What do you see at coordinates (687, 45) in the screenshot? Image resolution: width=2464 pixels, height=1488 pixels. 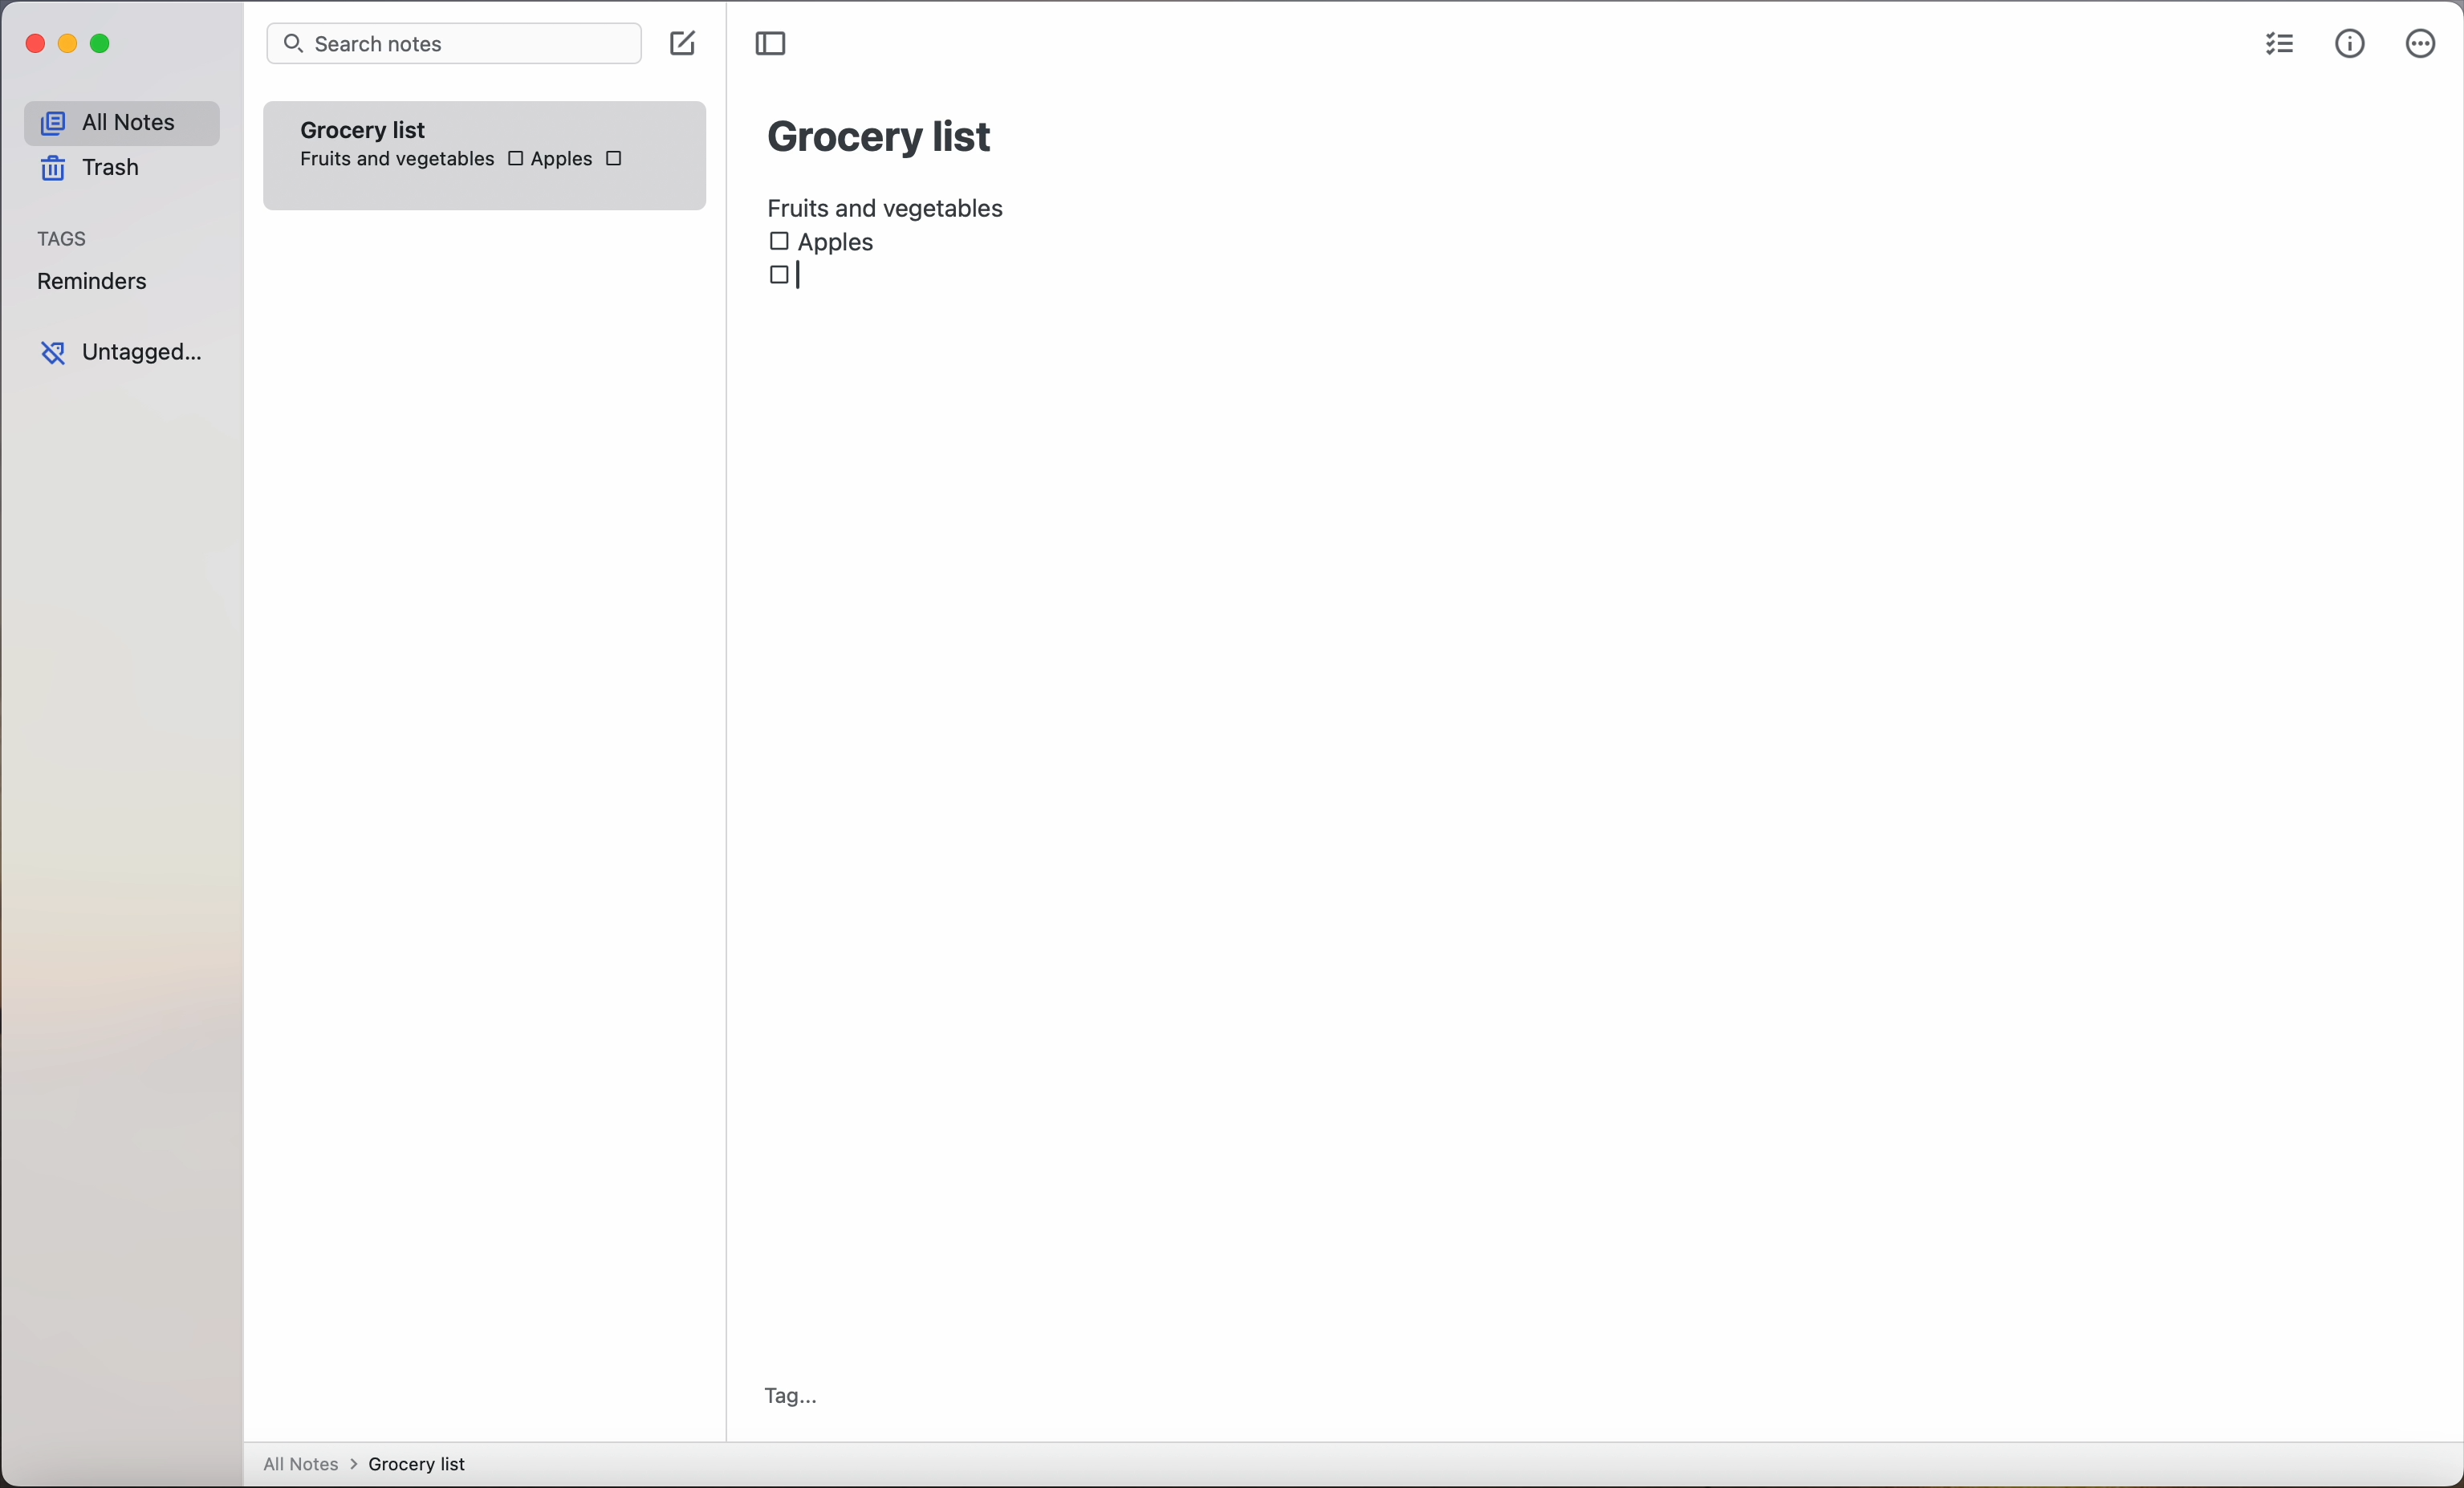 I see `click on create note` at bounding box center [687, 45].